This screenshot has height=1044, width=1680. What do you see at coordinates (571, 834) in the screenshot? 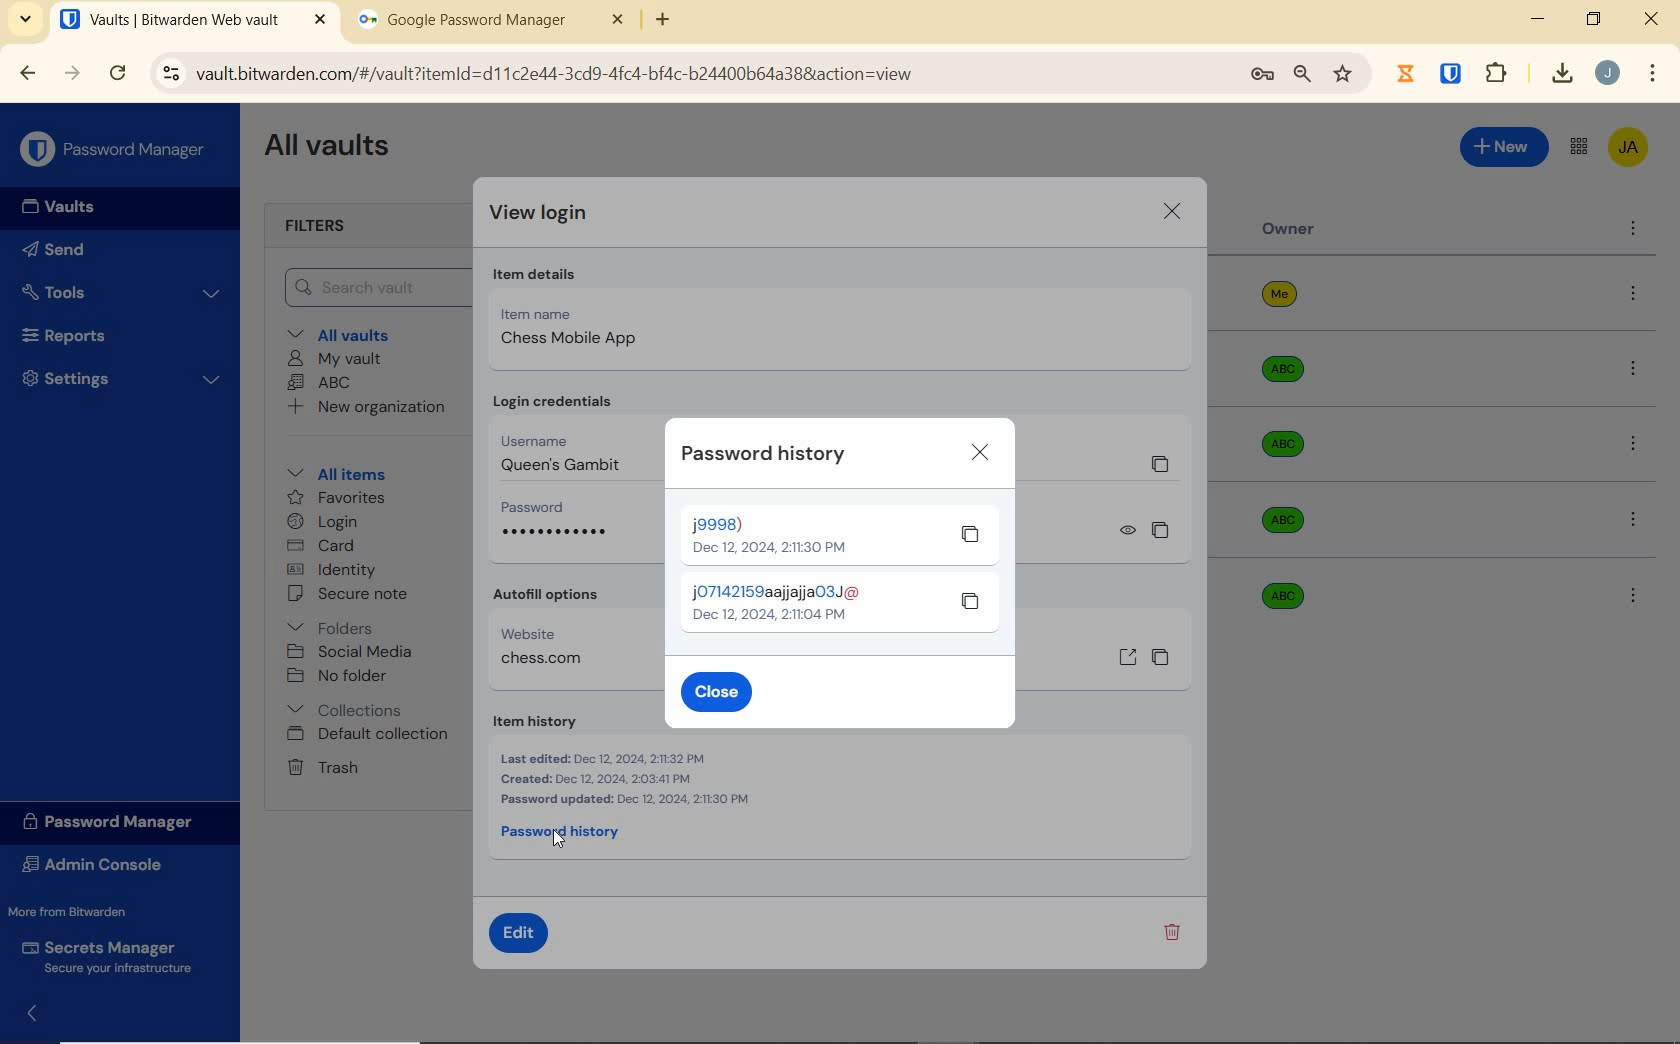
I see `Password history` at bounding box center [571, 834].